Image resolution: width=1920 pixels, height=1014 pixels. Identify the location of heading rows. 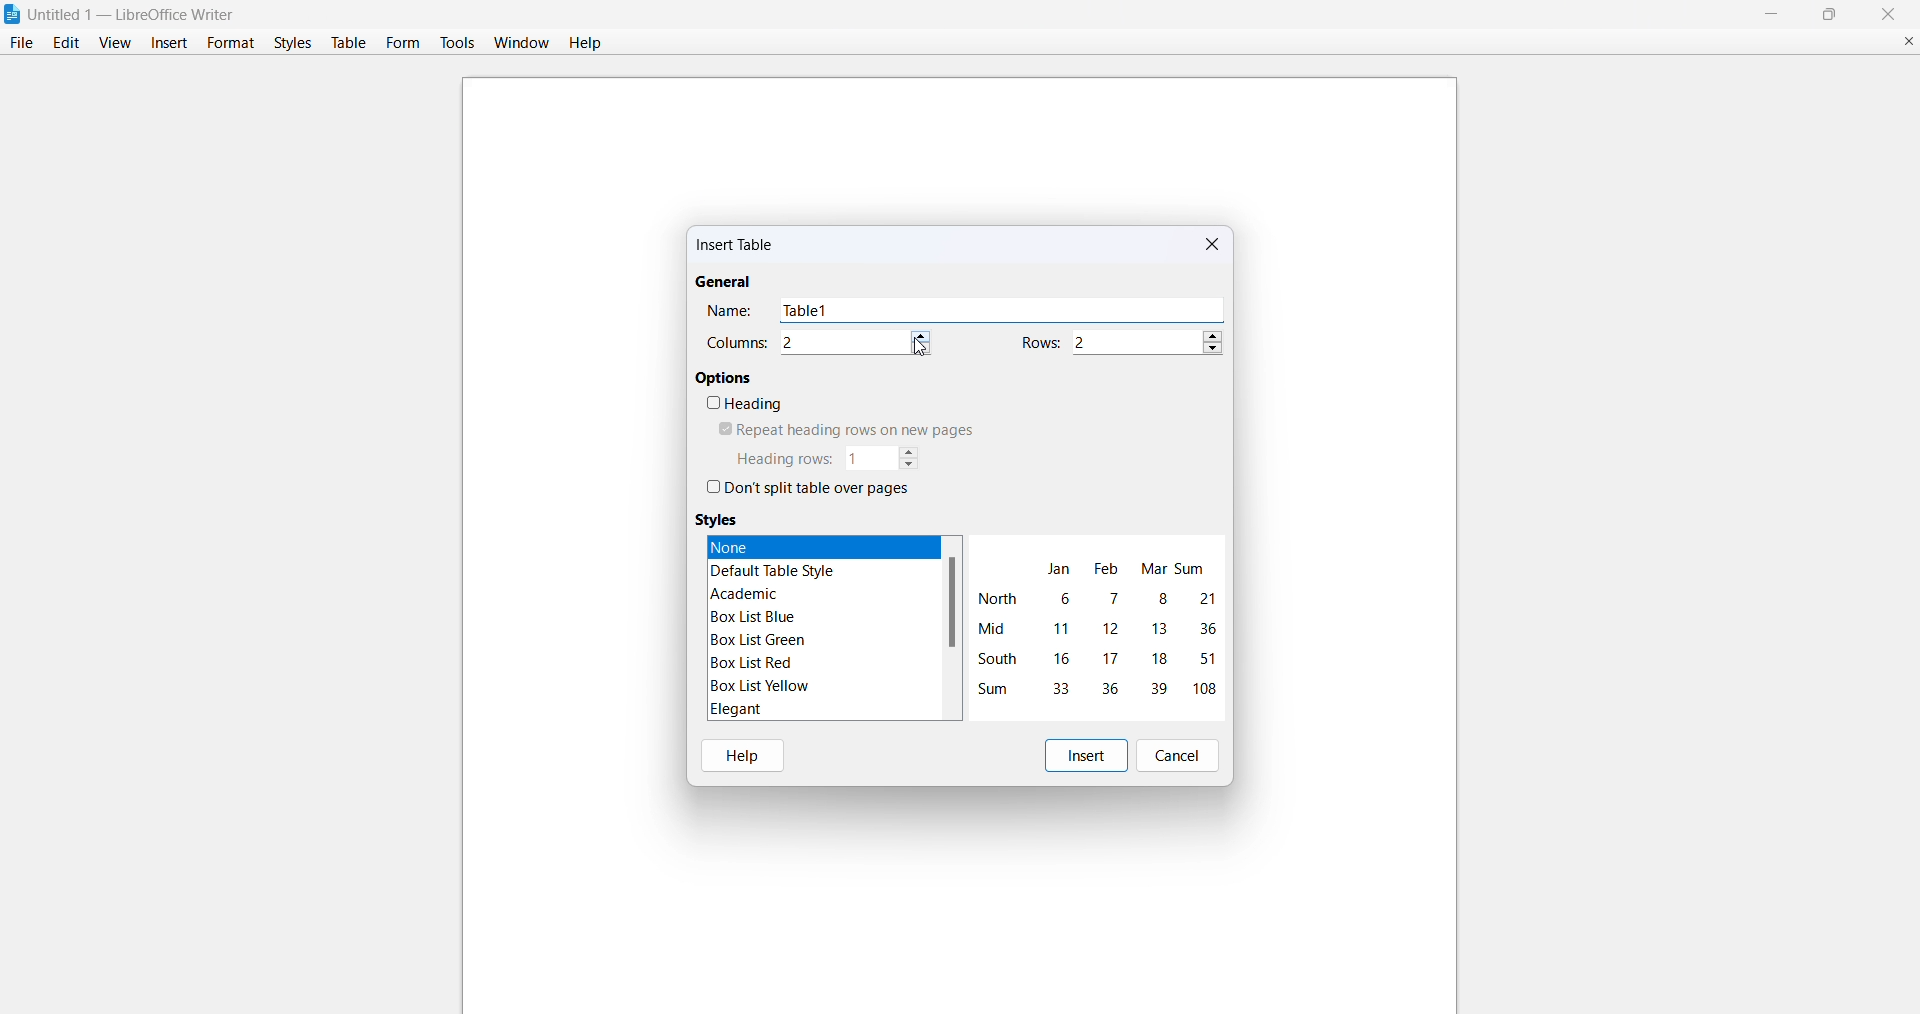
(782, 459).